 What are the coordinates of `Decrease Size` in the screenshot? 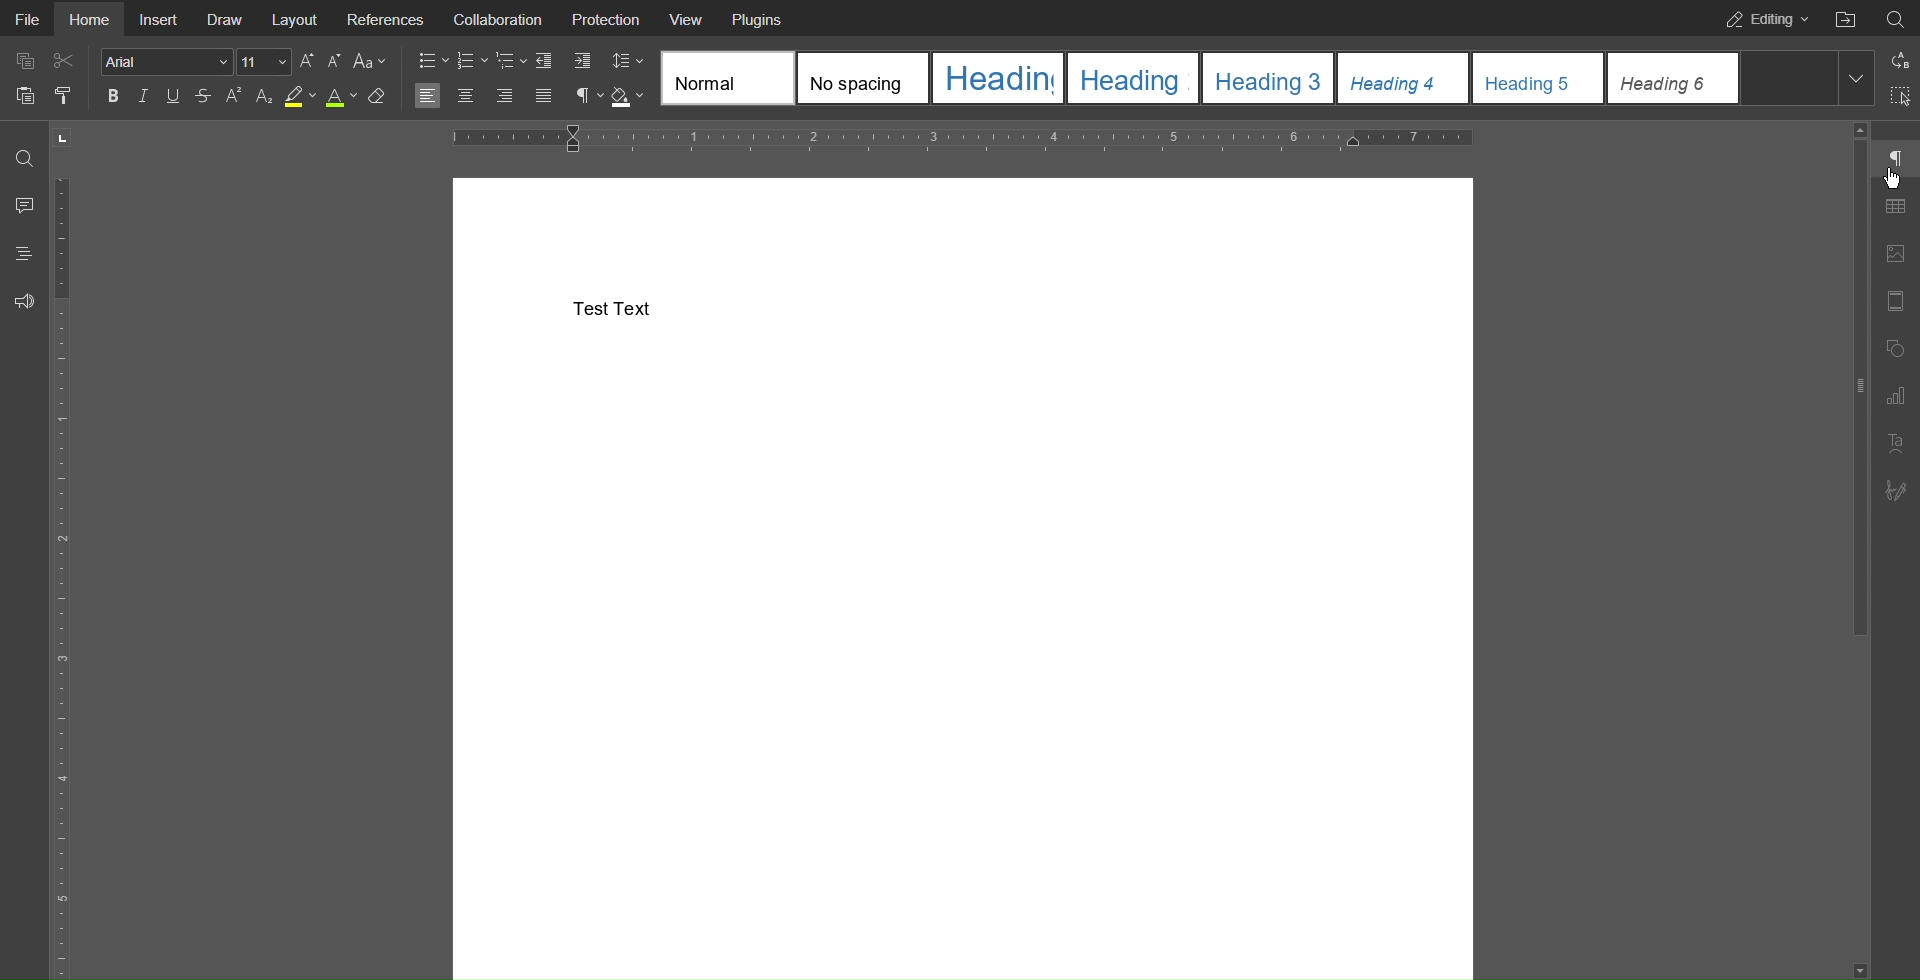 It's located at (334, 61).